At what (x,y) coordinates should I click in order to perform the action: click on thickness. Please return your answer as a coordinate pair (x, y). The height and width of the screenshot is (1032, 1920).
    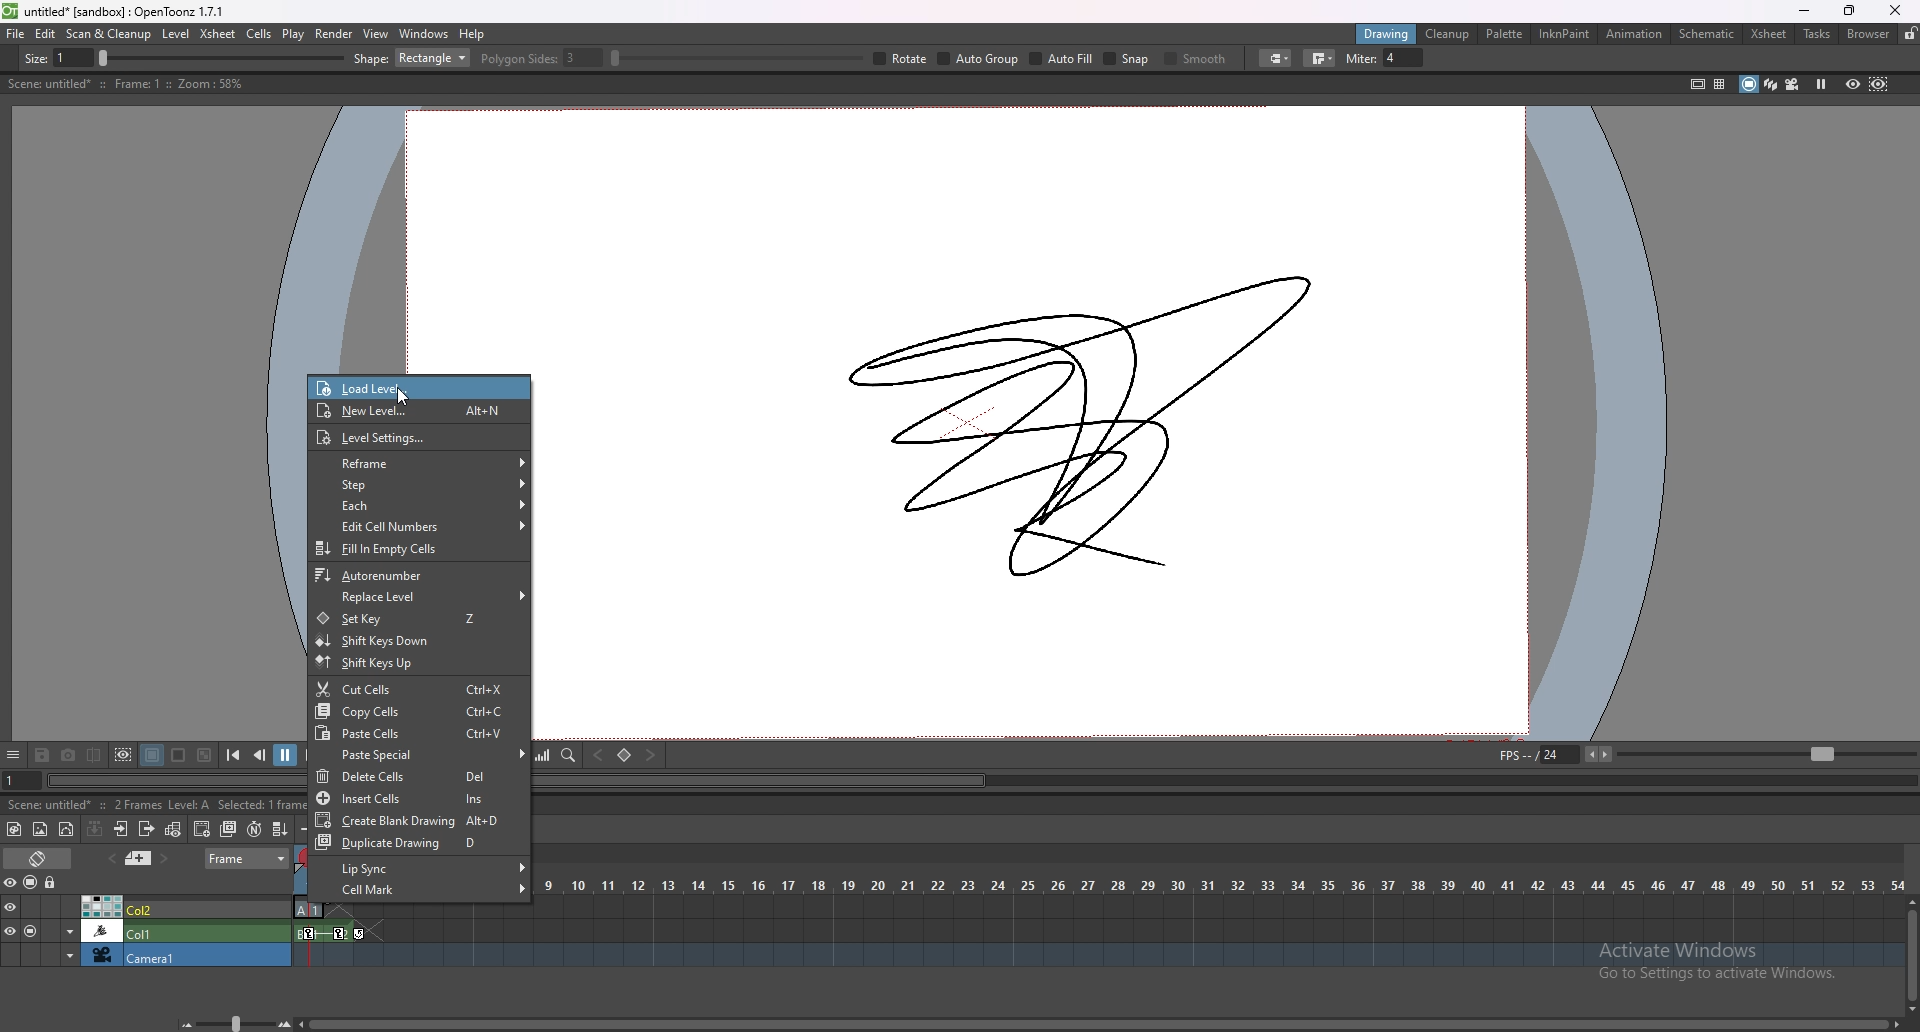
    Looking at the image, I should click on (207, 59).